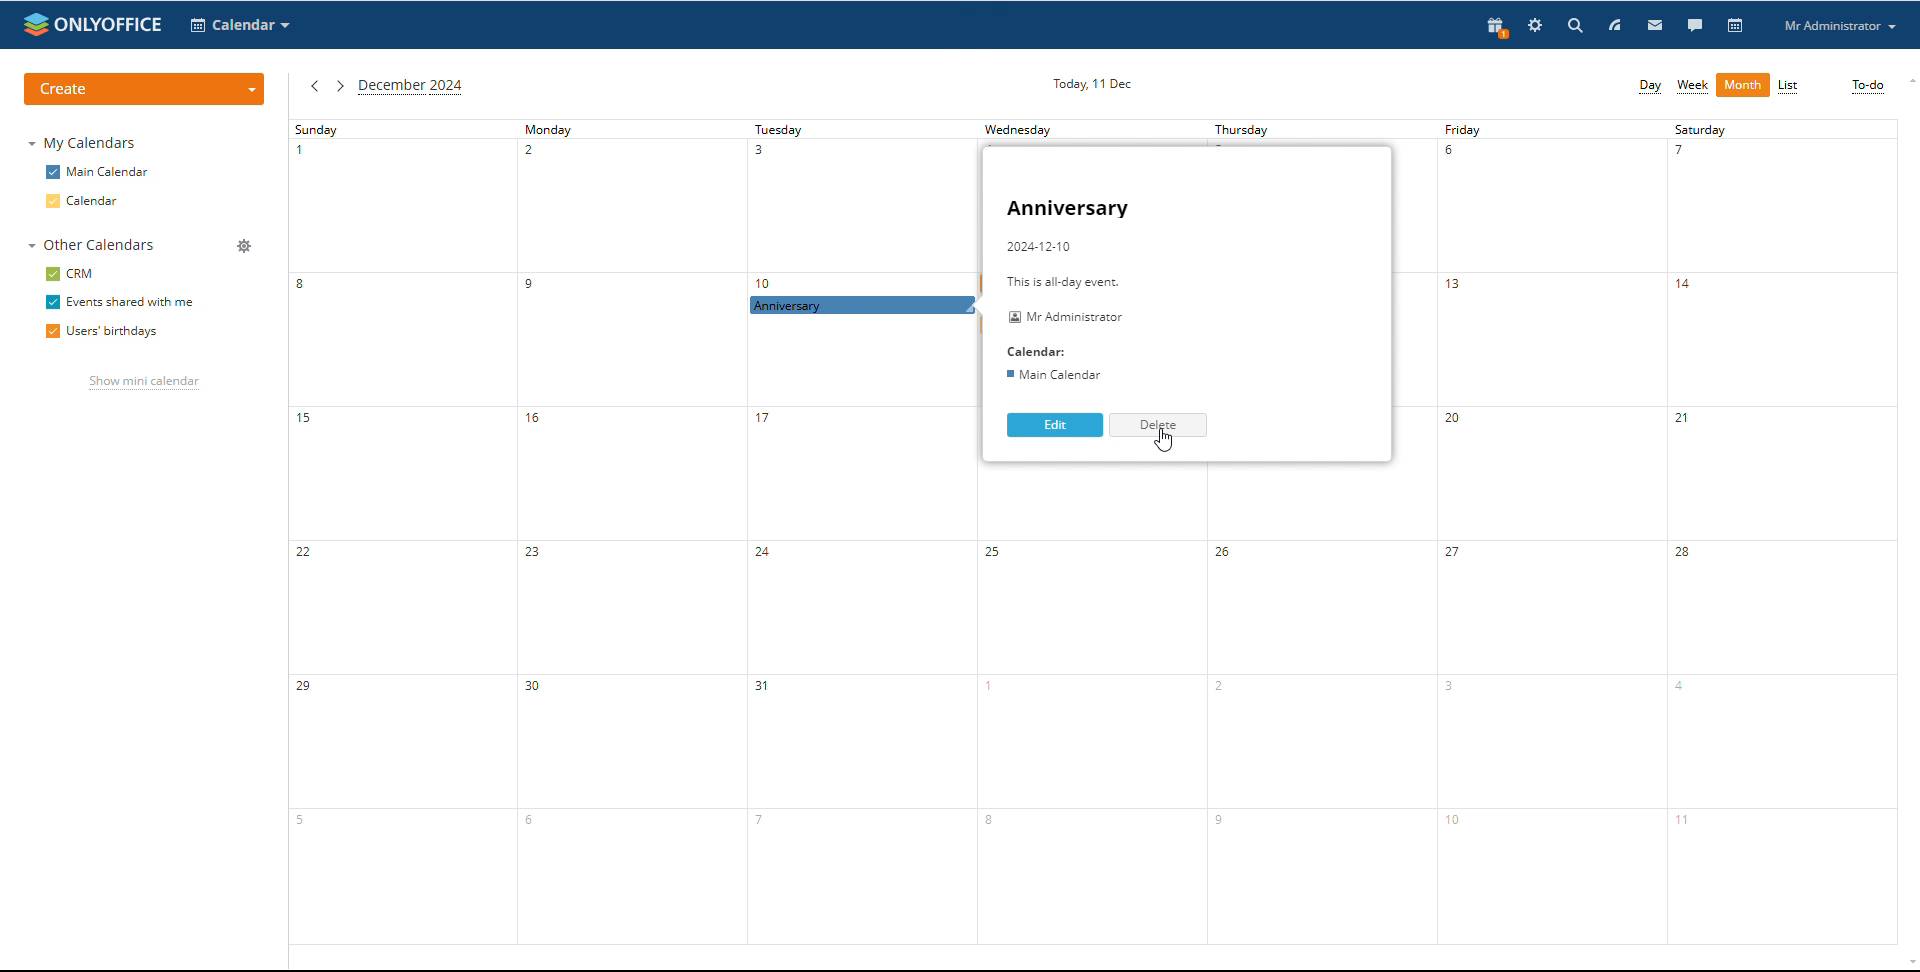  What do you see at coordinates (1071, 208) in the screenshot?
I see `Anniversary` at bounding box center [1071, 208].